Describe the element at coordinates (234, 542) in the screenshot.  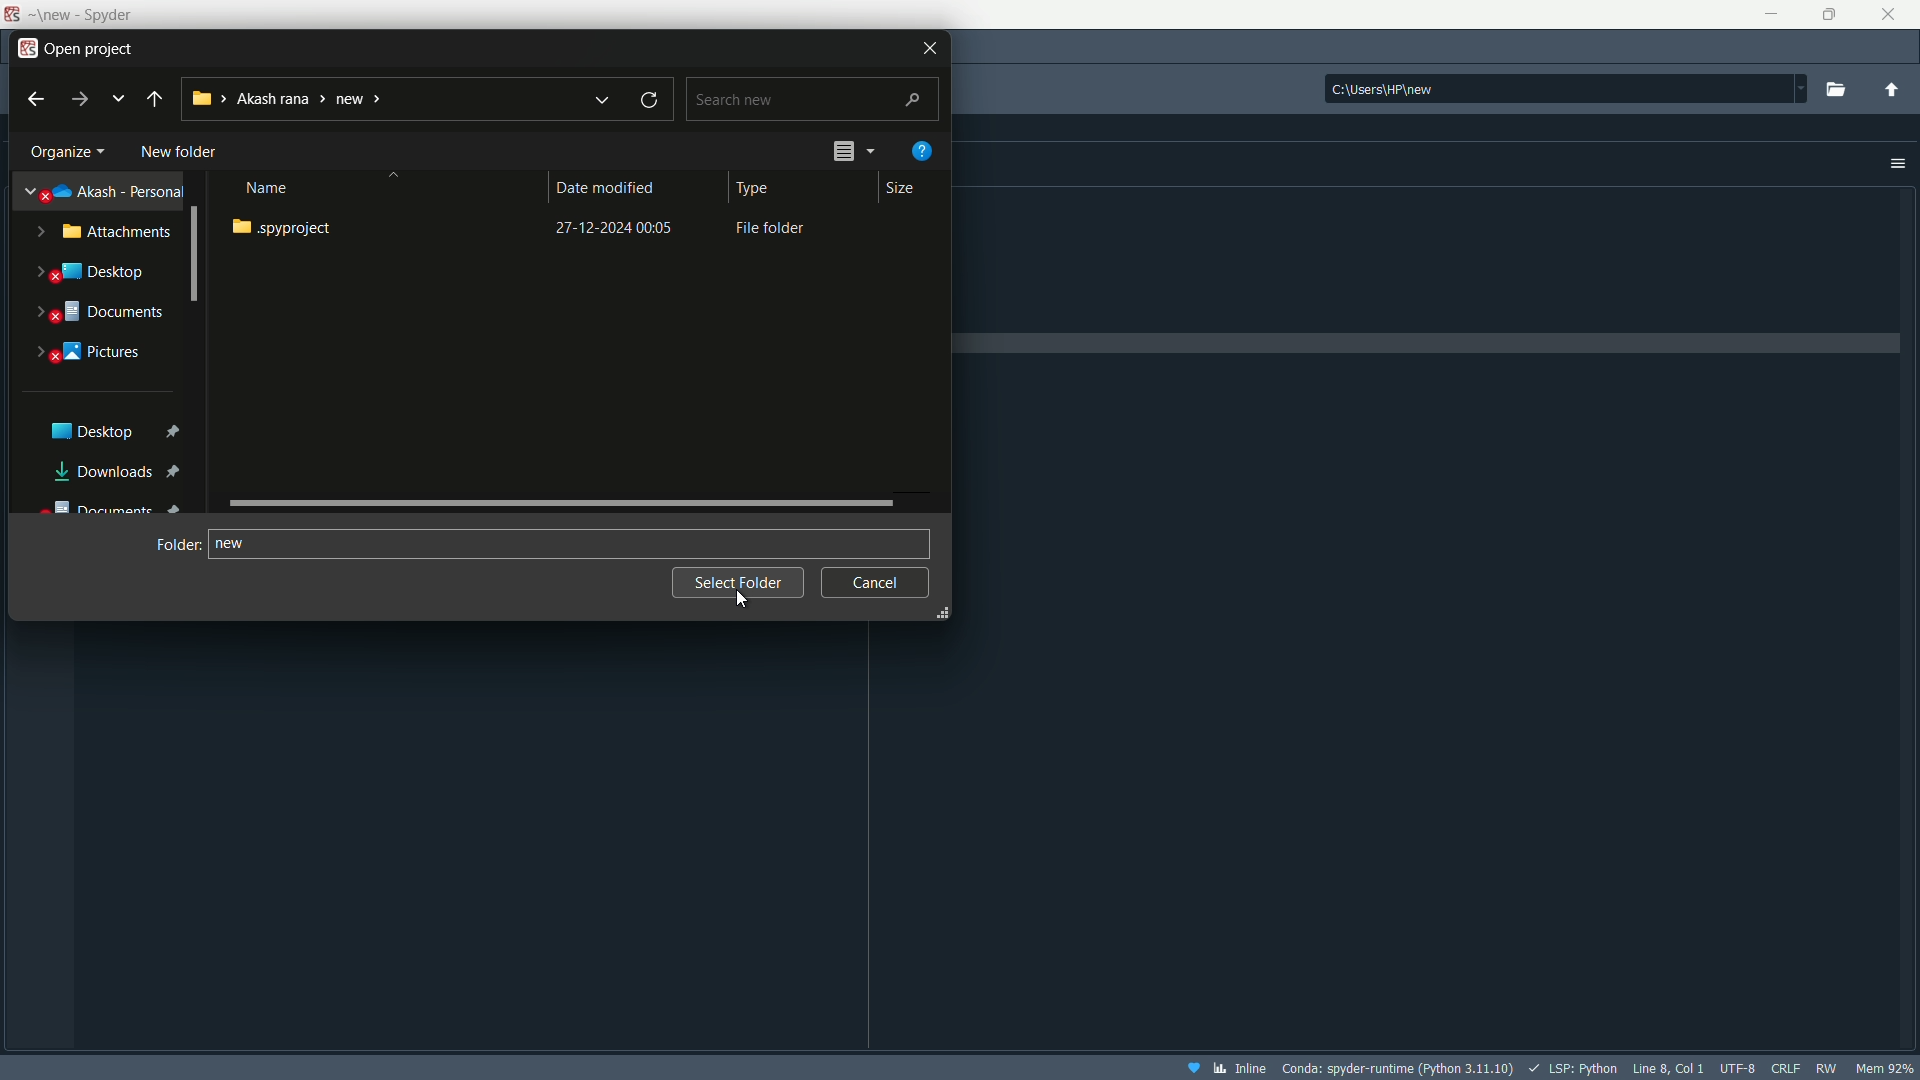
I see `folder name` at that location.